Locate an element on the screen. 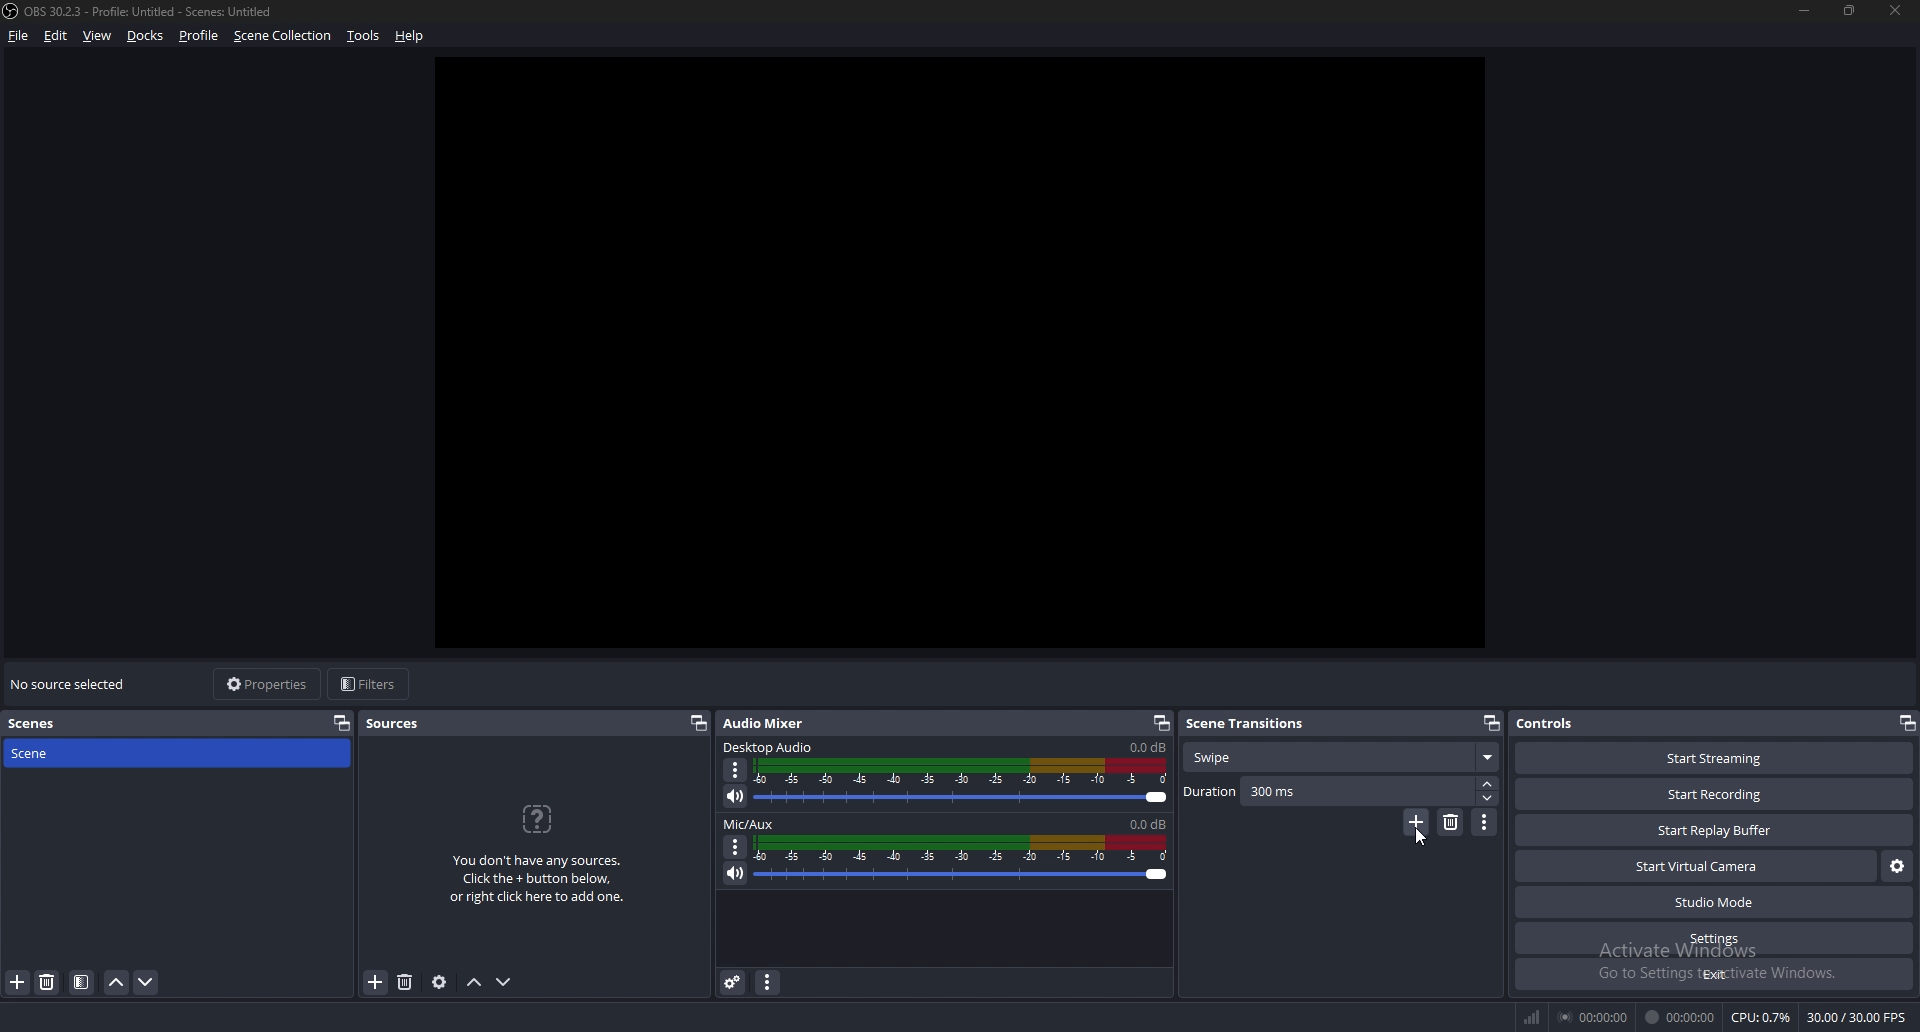 Image resolution: width=1920 pixels, height=1032 pixels. no source selected is located at coordinates (73, 683).